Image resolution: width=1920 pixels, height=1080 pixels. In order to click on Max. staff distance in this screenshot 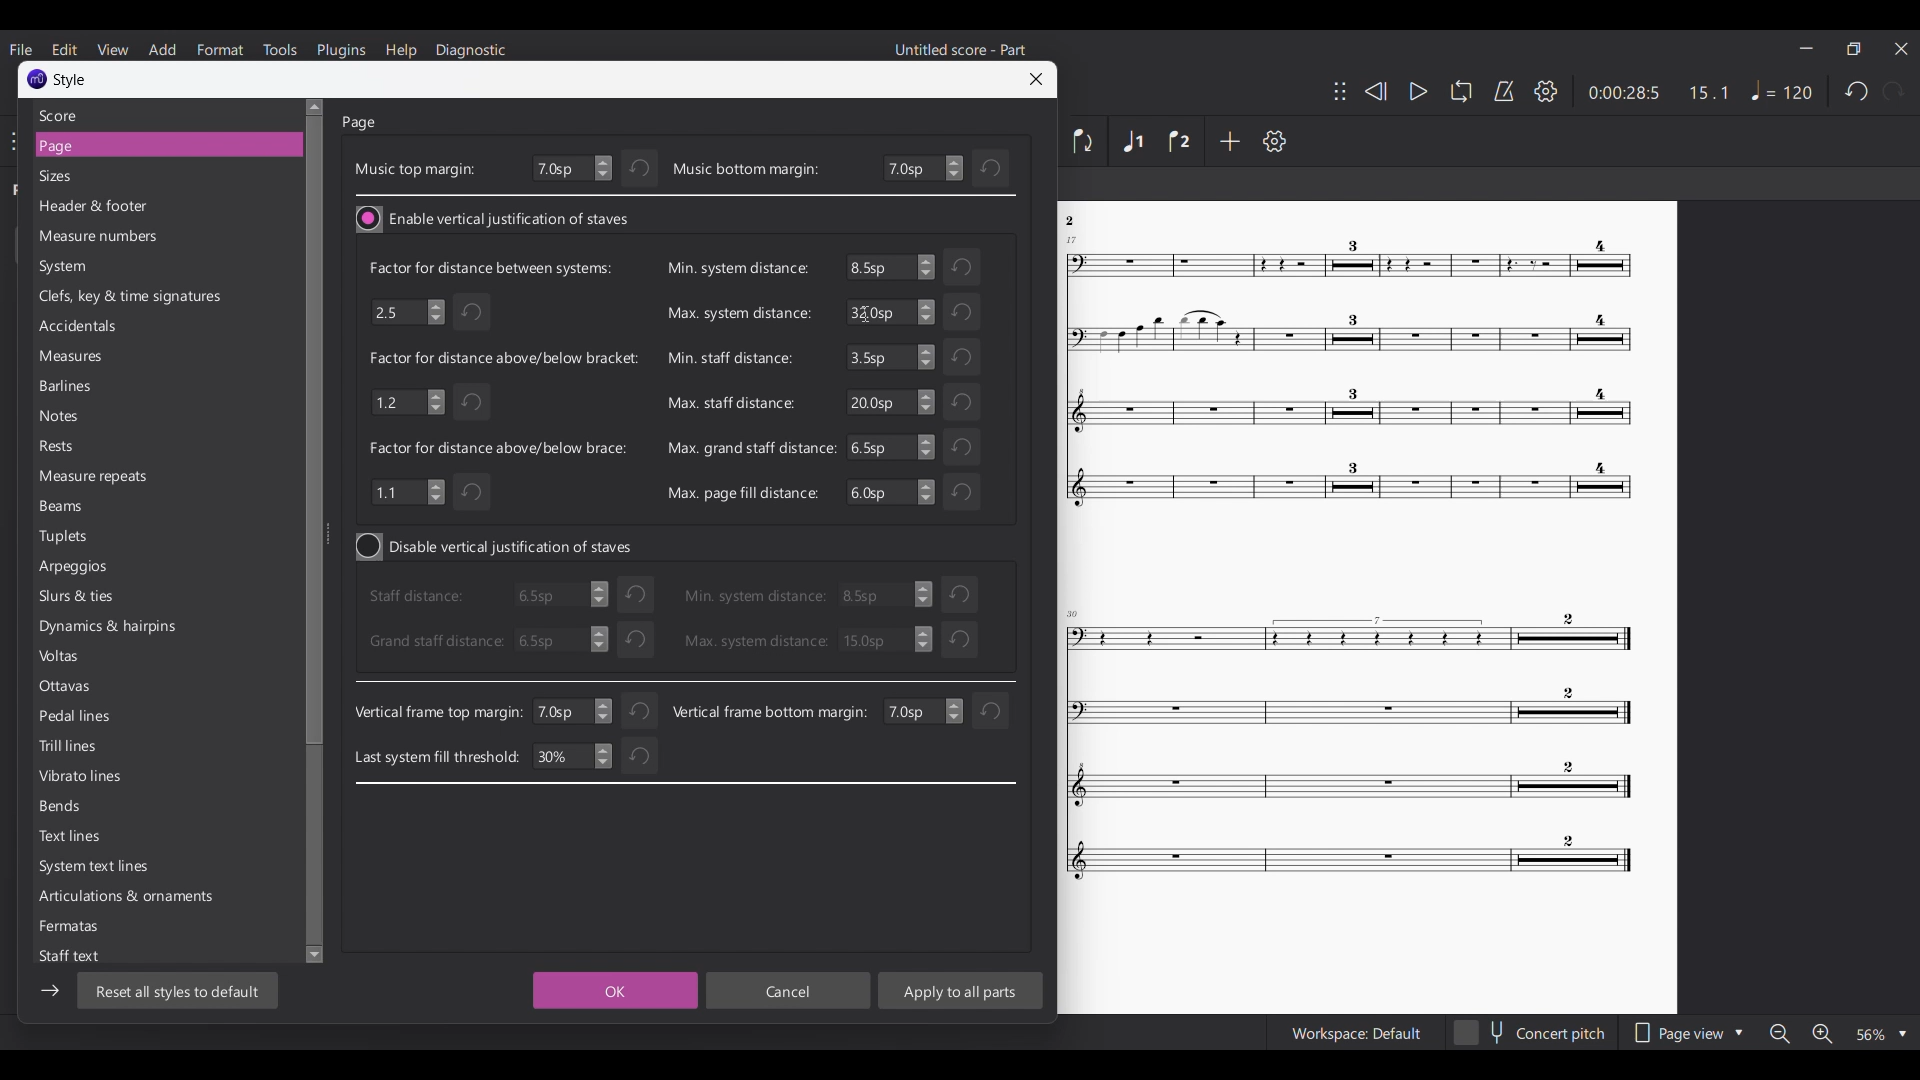, I will do `click(728, 403)`.